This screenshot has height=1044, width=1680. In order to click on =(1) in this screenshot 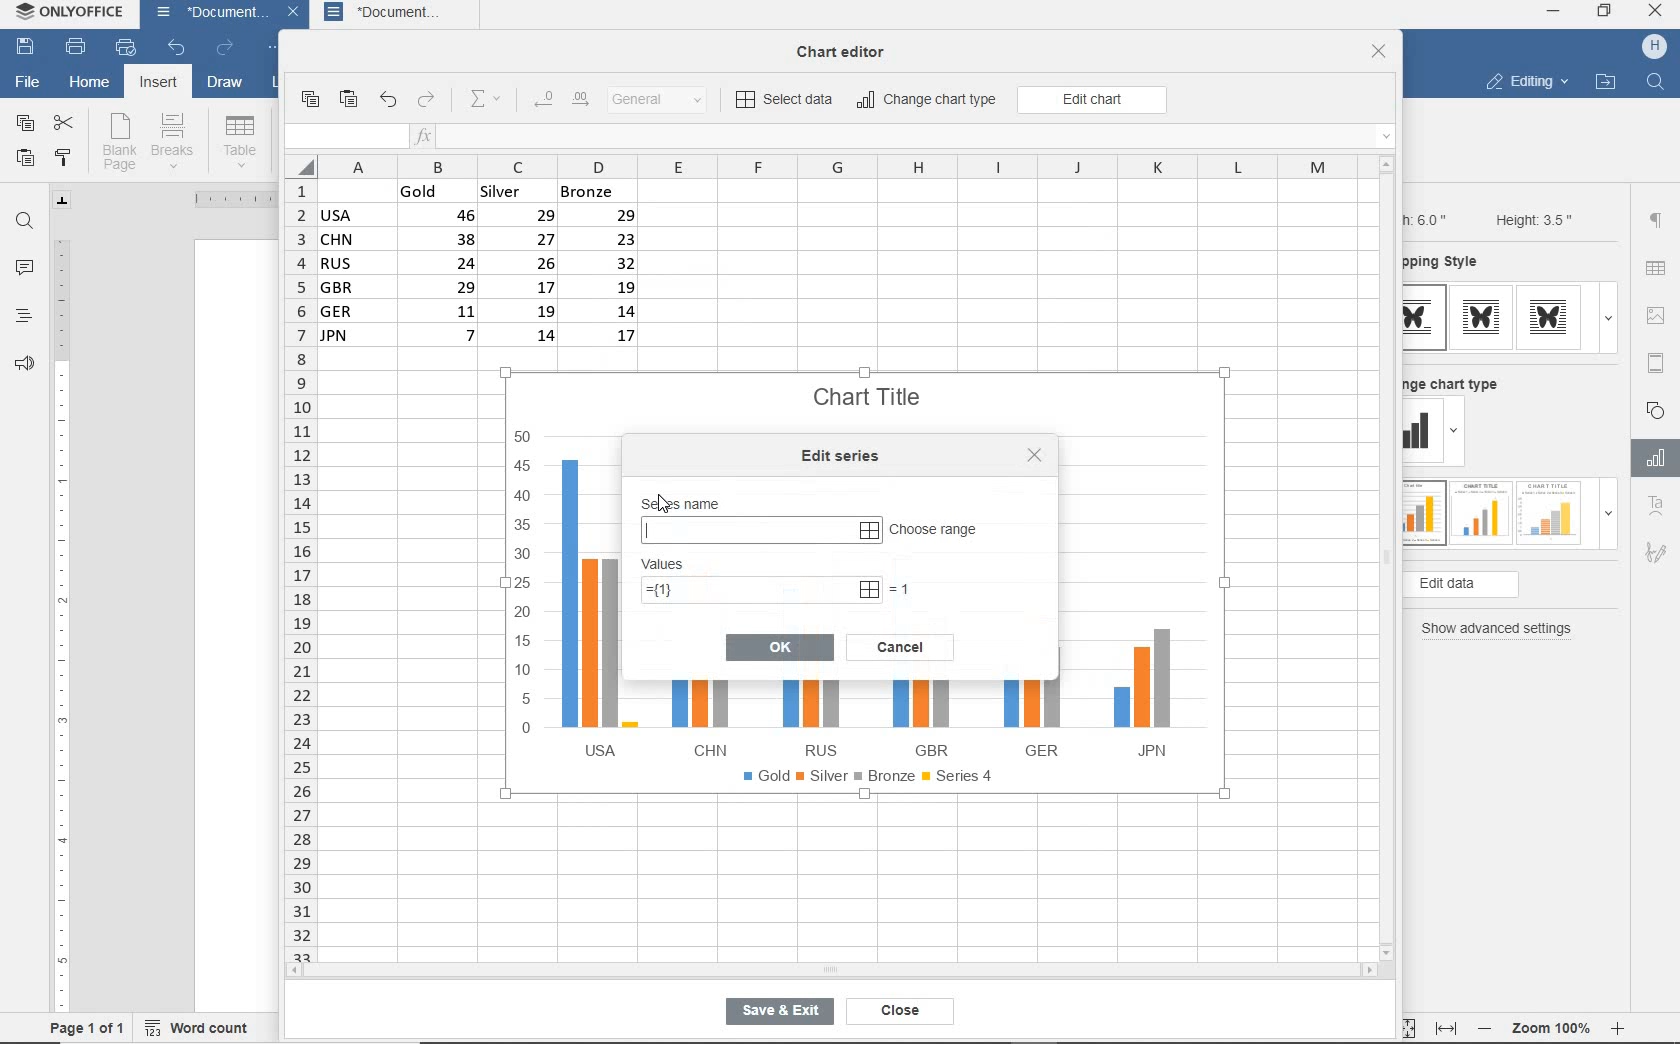, I will do `click(763, 590)`.